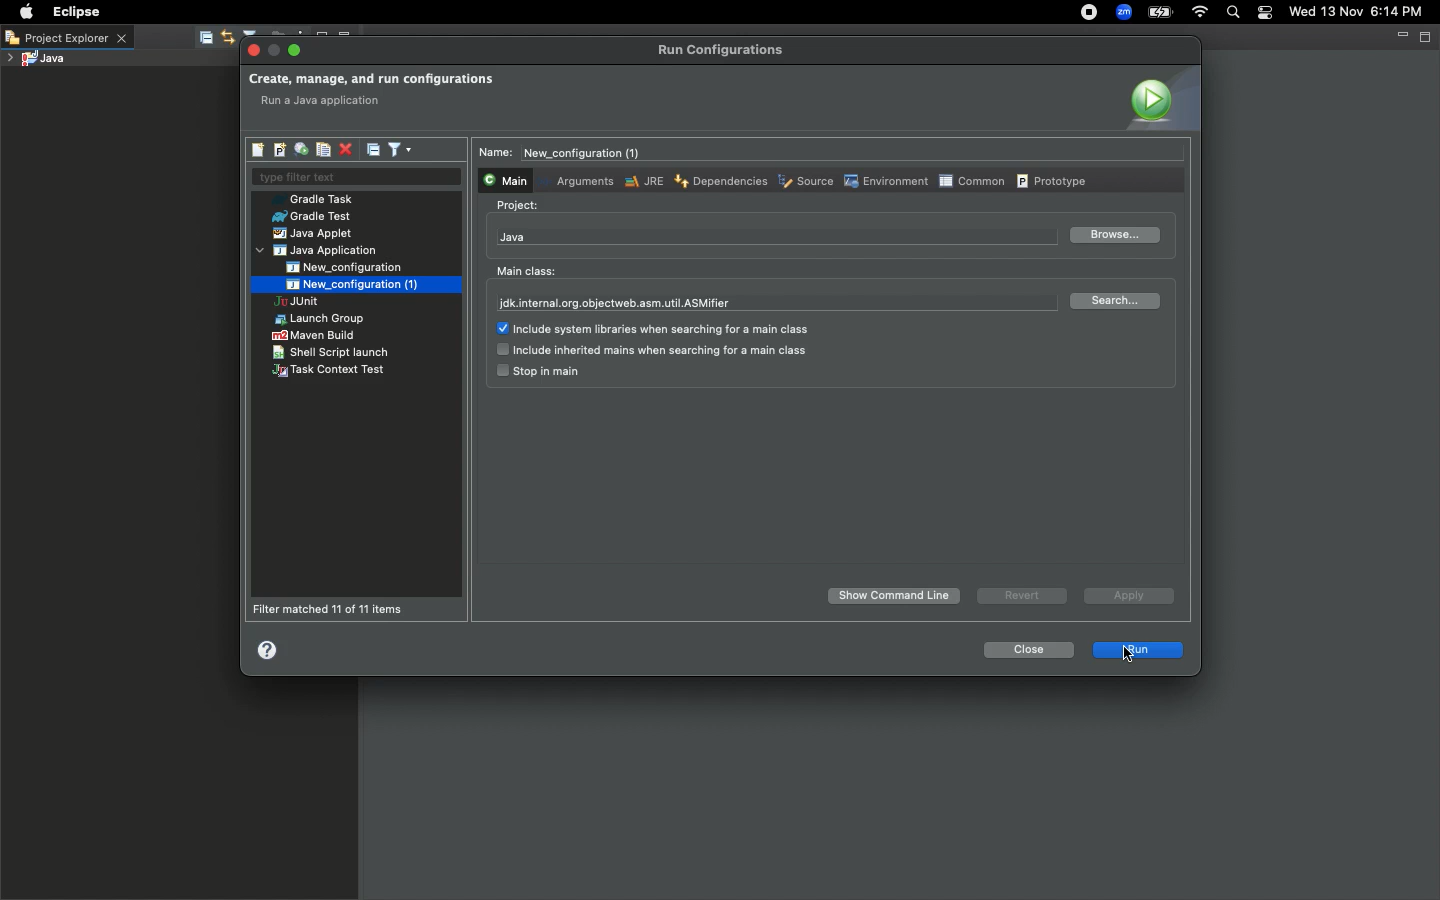 The width and height of the screenshot is (1440, 900). What do you see at coordinates (642, 181) in the screenshot?
I see `JRE` at bounding box center [642, 181].